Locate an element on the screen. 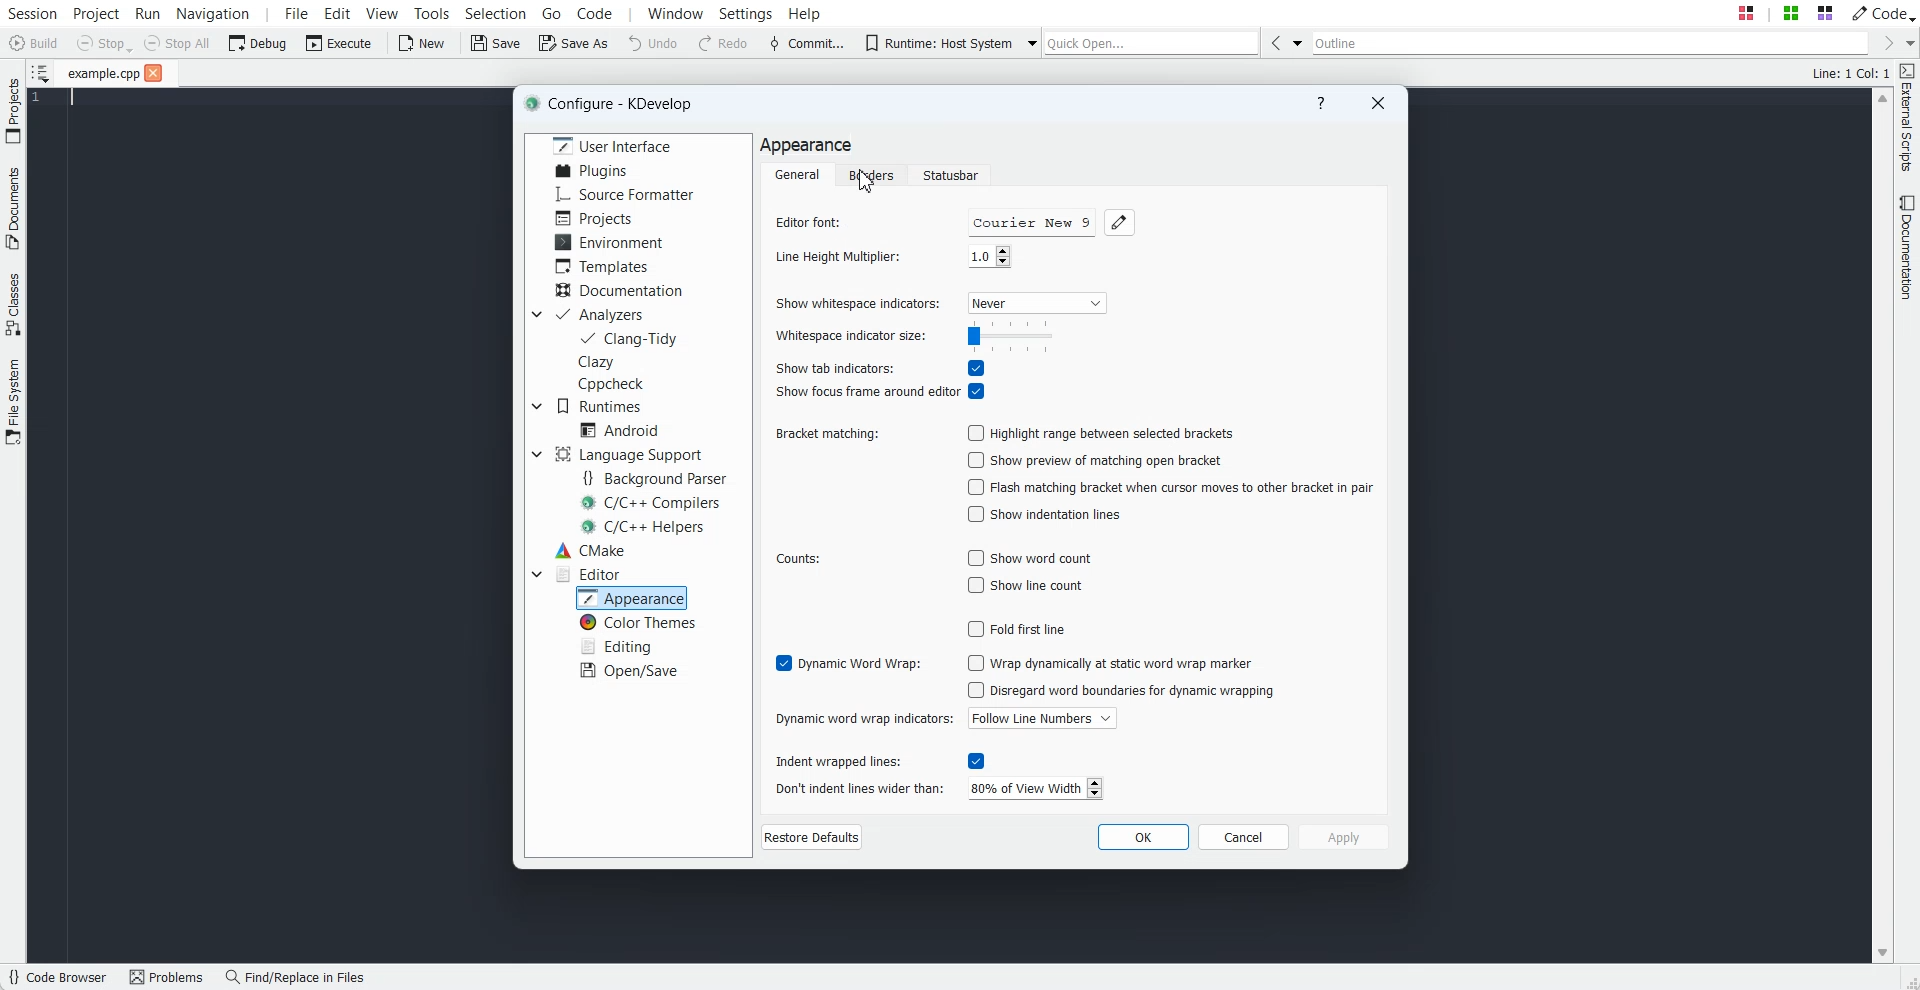 The image size is (1920, 990). Close is located at coordinates (1375, 103).